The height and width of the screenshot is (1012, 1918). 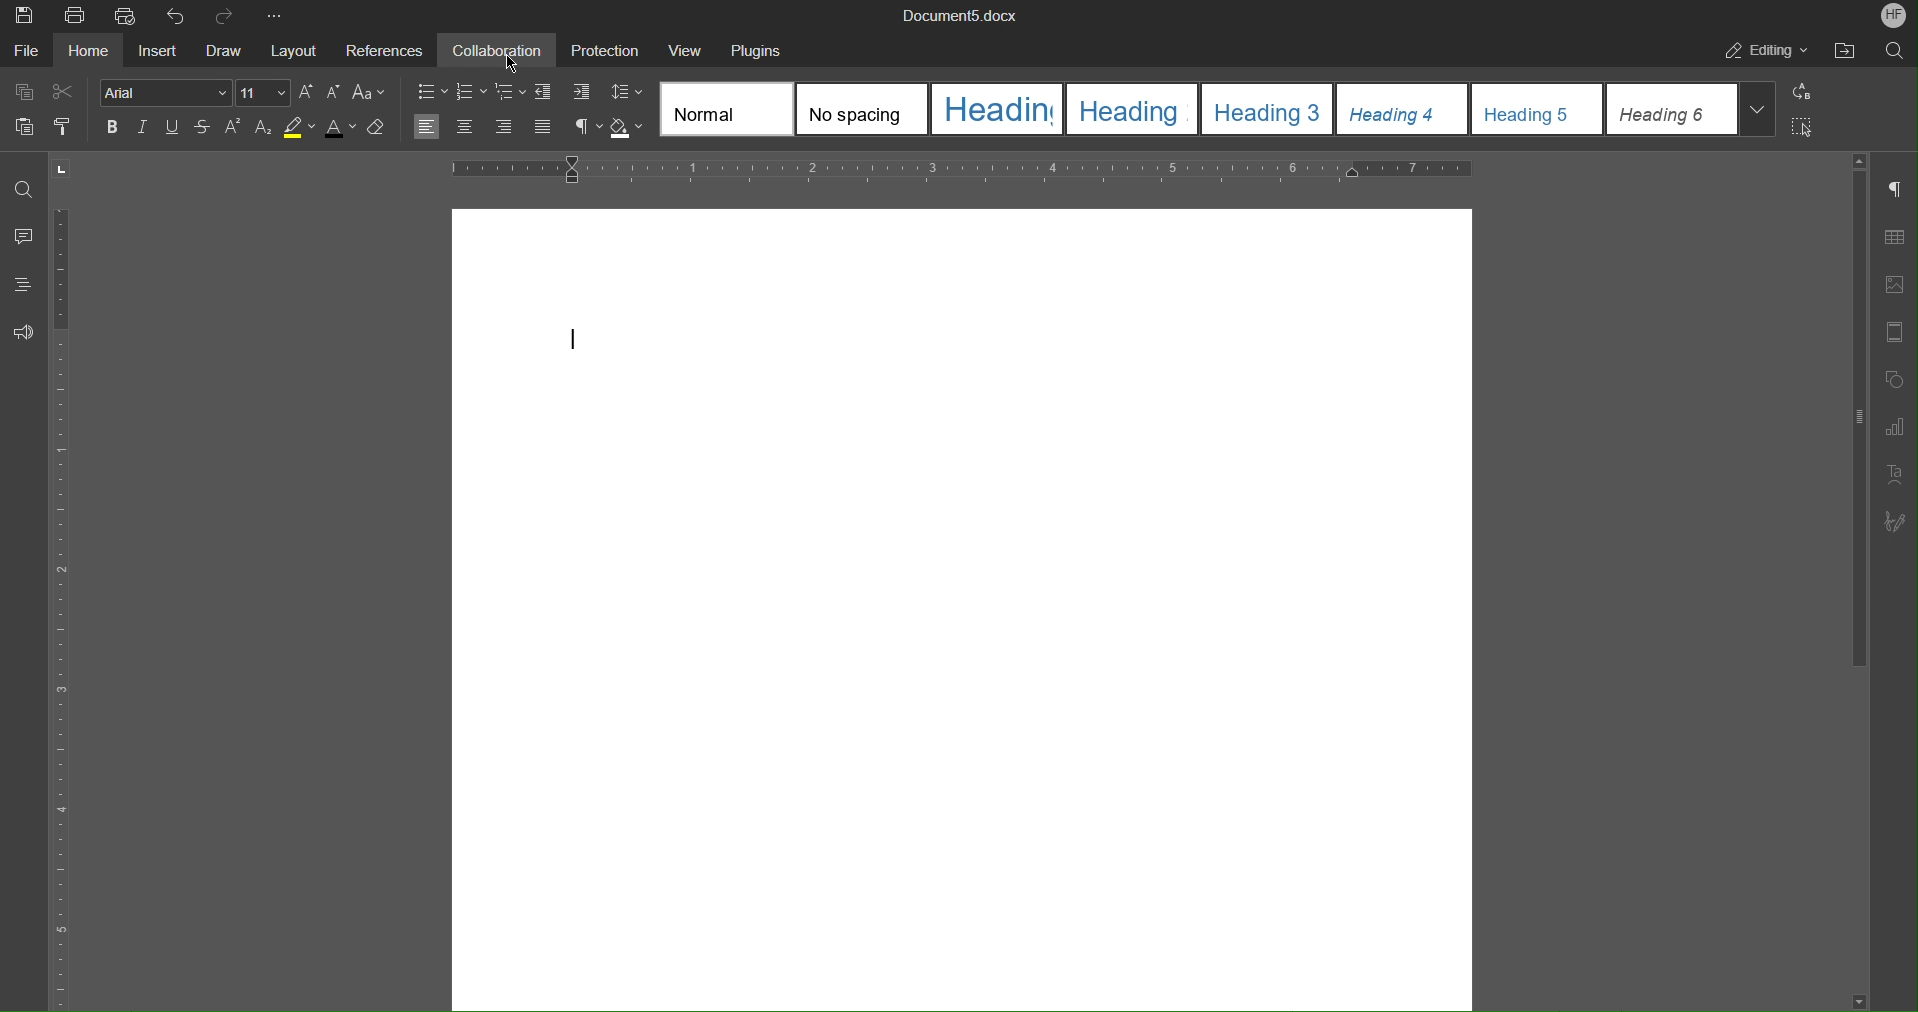 What do you see at coordinates (691, 54) in the screenshot?
I see `View` at bounding box center [691, 54].